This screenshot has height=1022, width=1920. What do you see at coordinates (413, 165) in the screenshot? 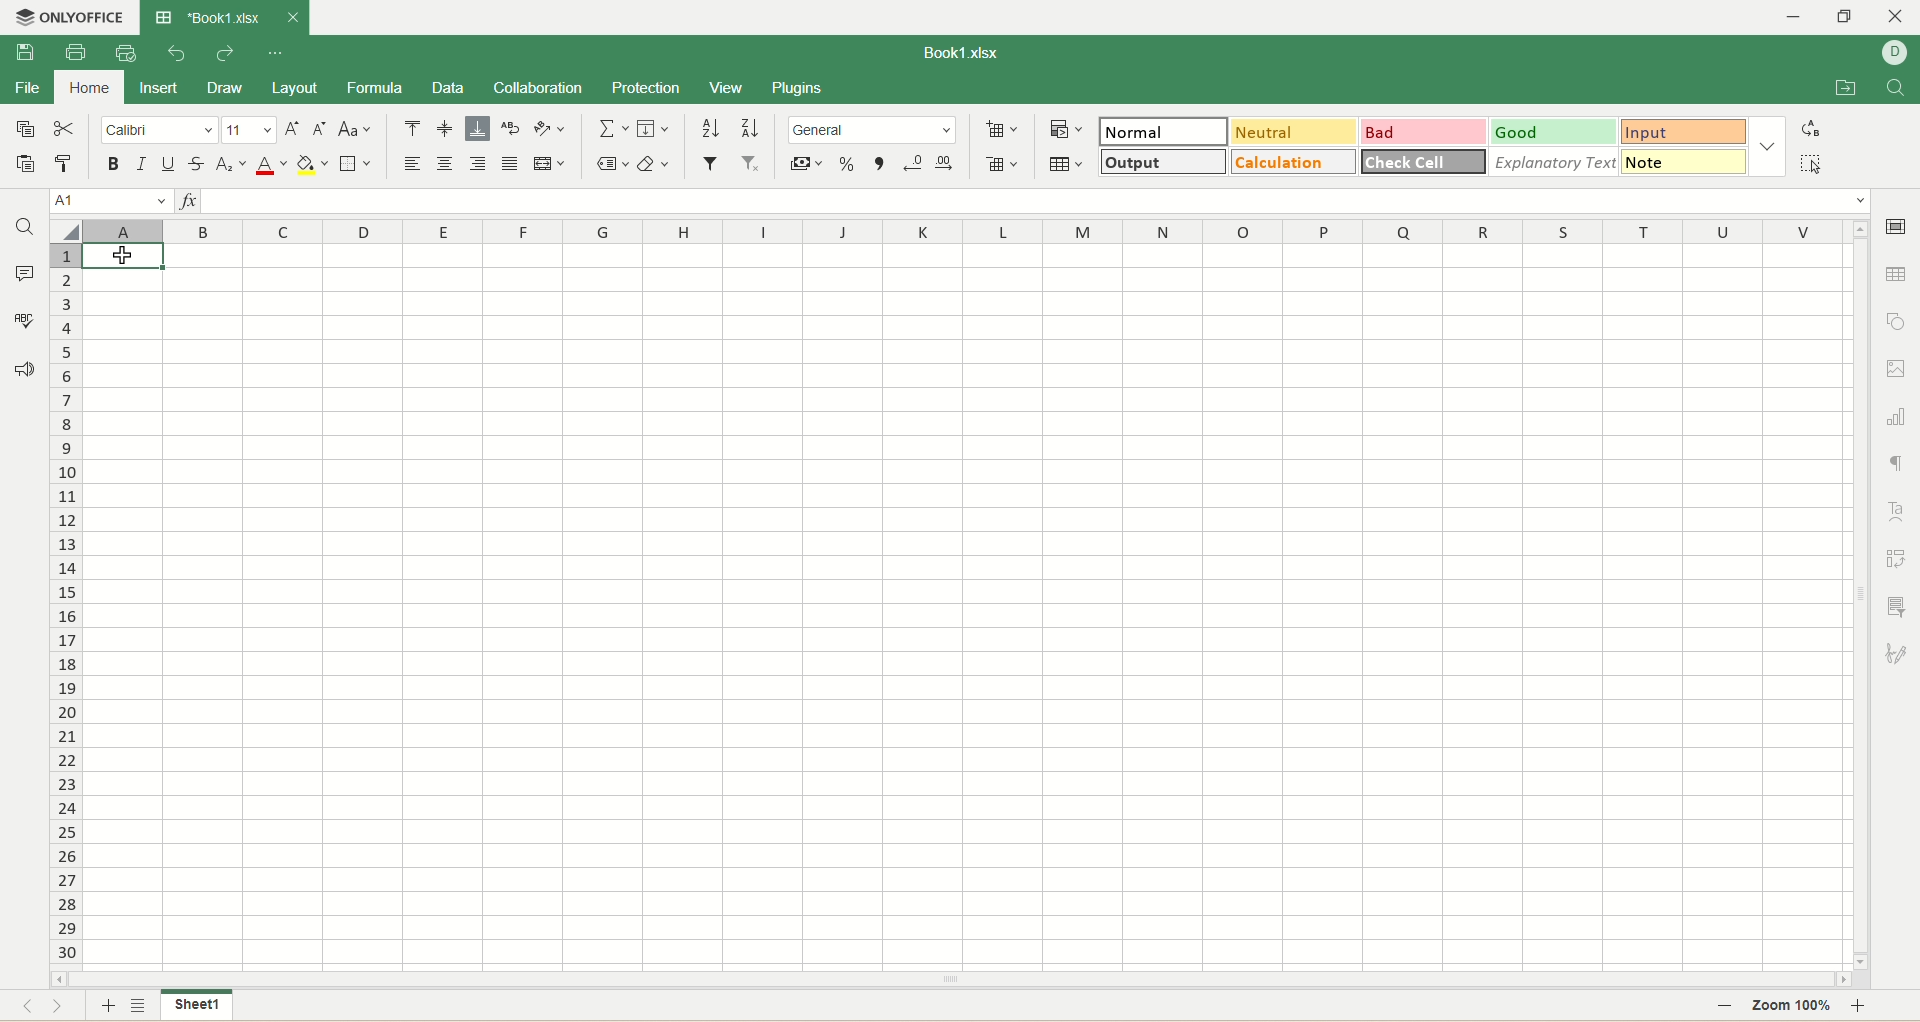
I see `align left` at bounding box center [413, 165].